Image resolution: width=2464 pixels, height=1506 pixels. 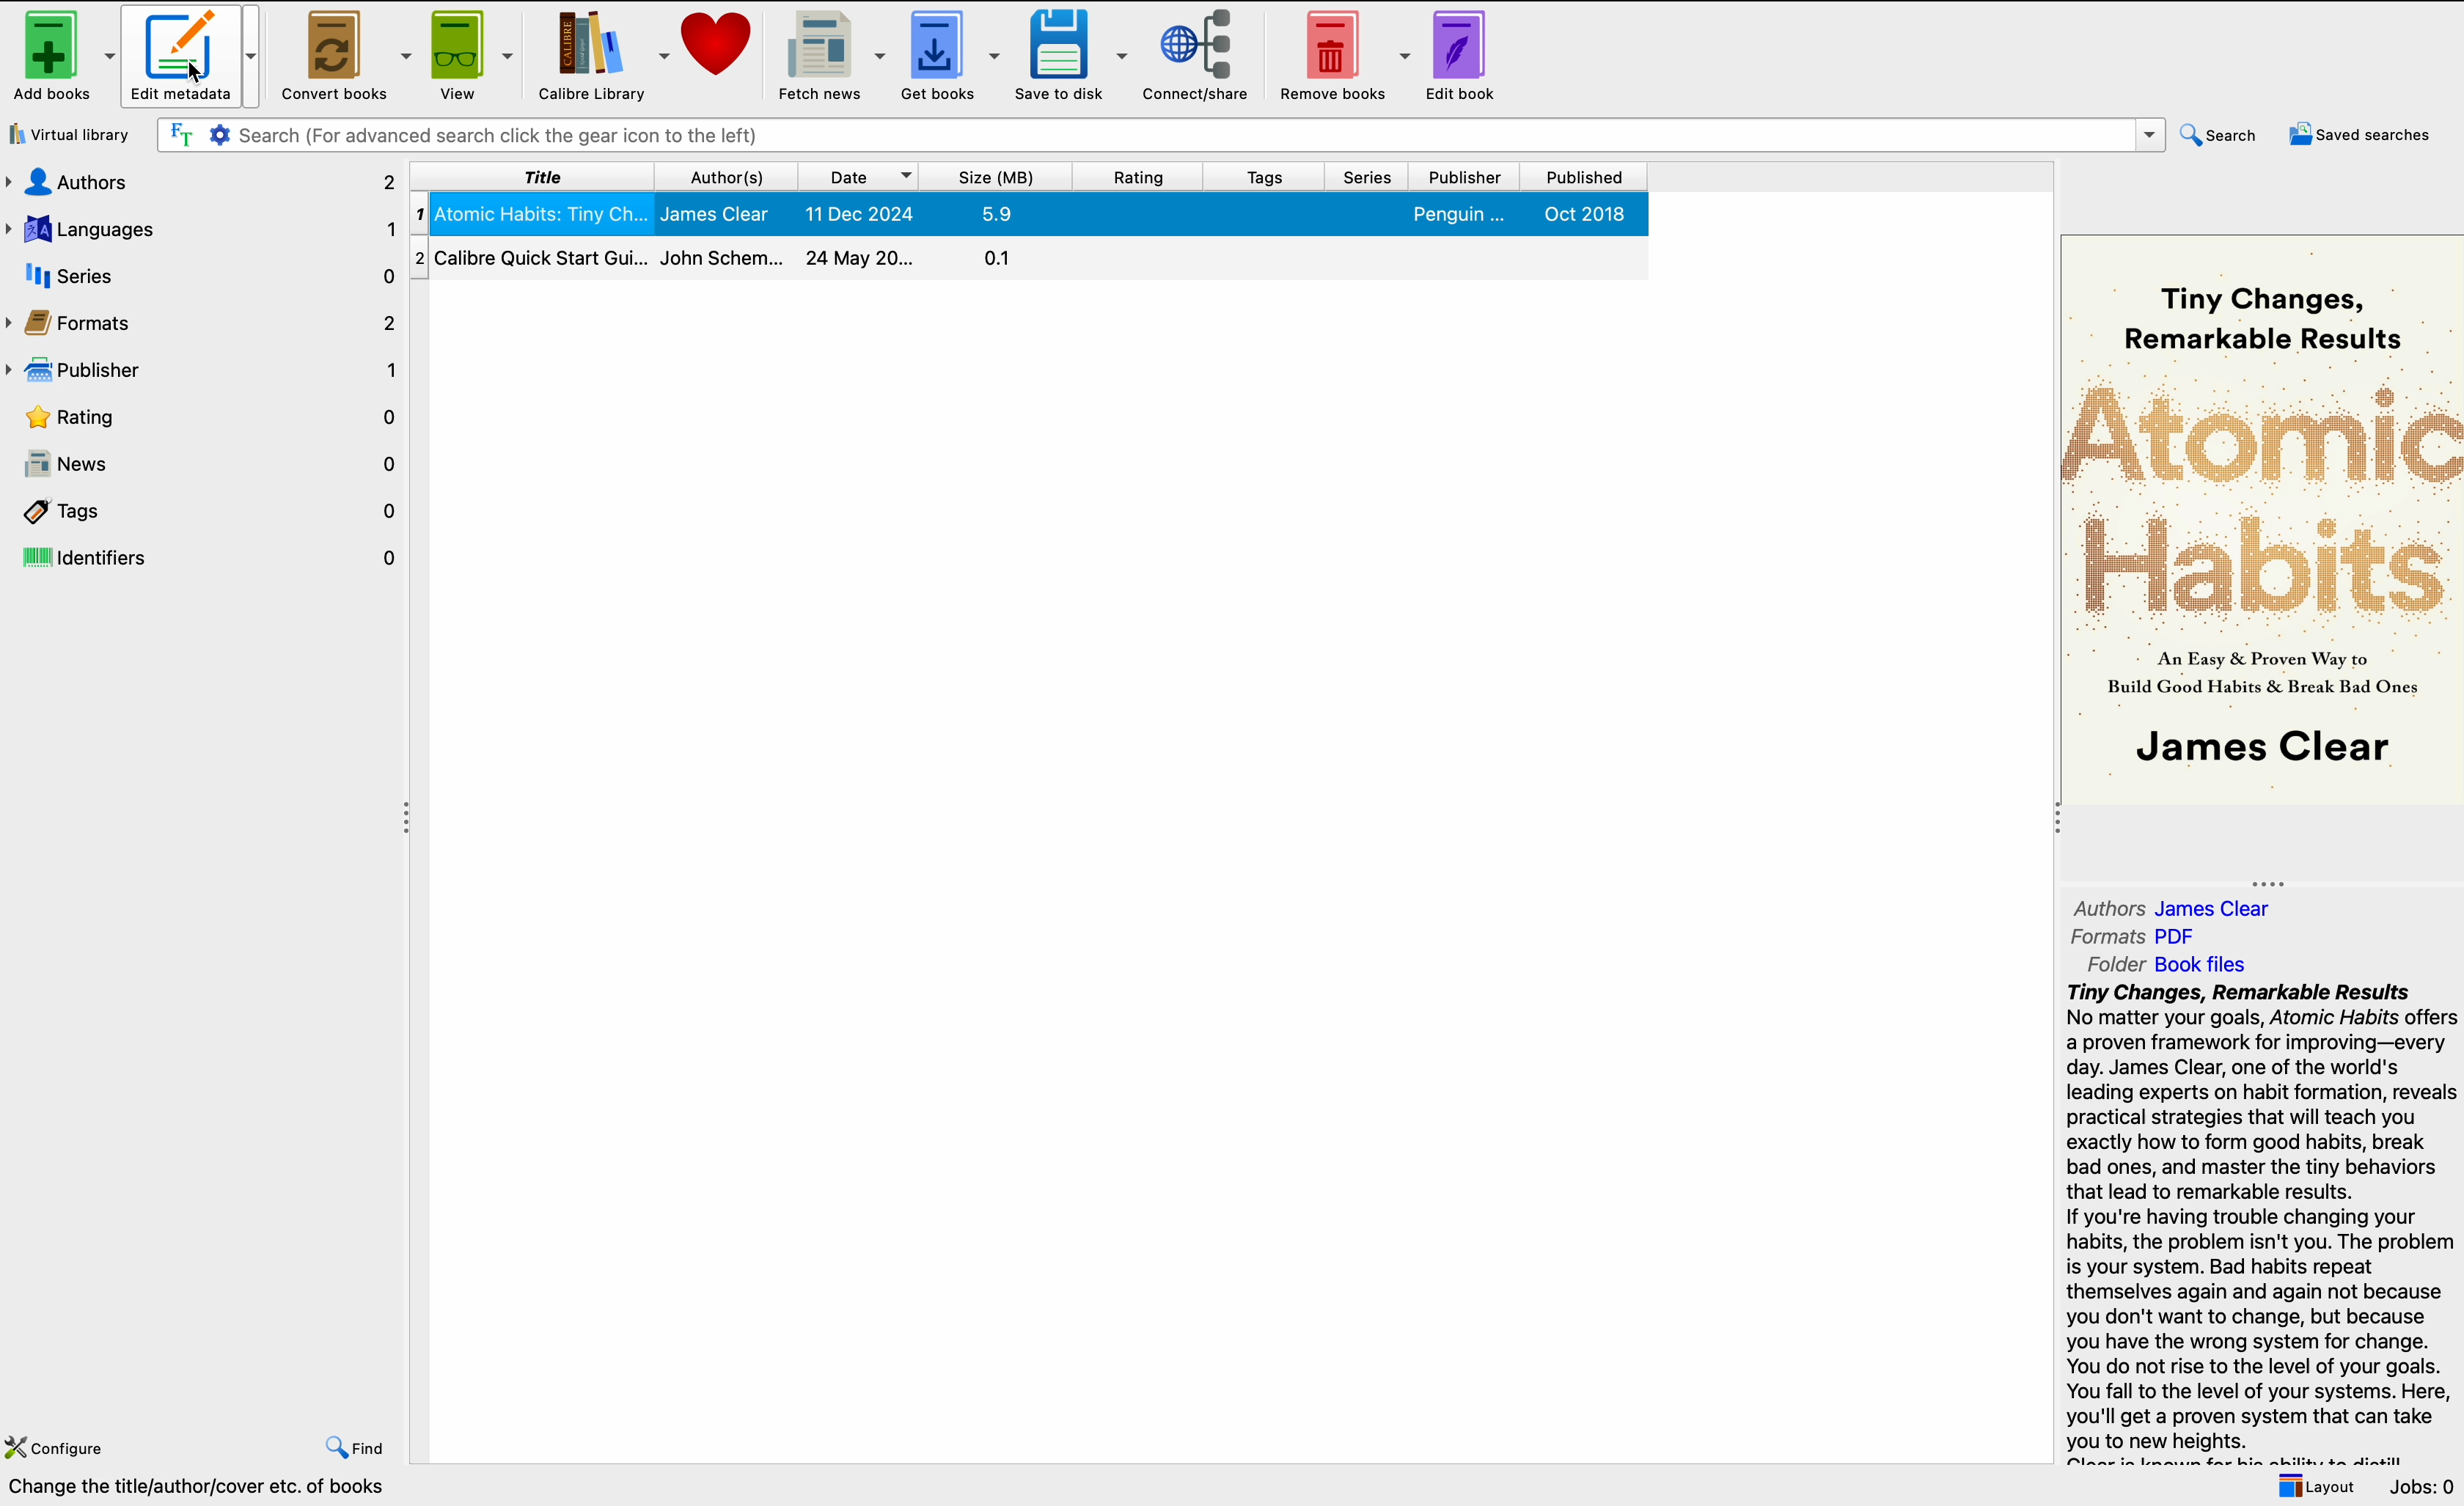 What do you see at coordinates (836, 54) in the screenshot?
I see `fetch news` at bounding box center [836, 54].